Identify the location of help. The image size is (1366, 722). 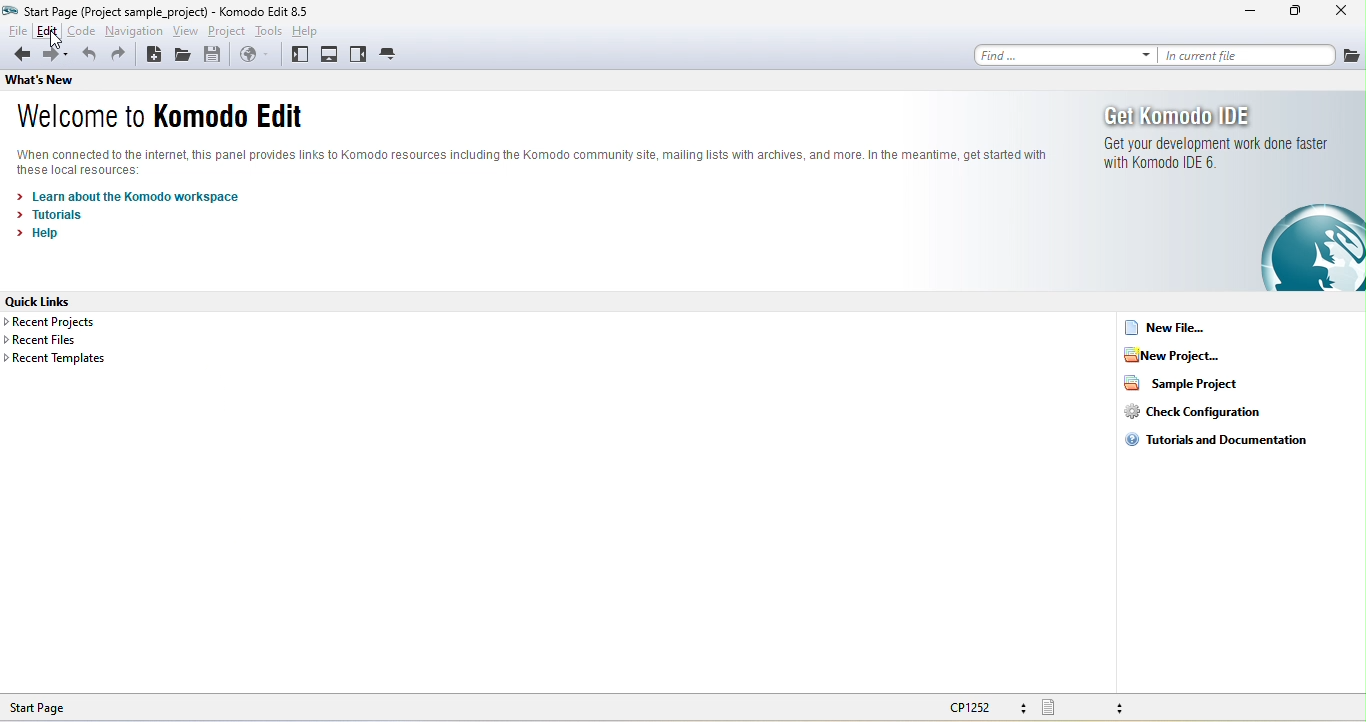
(310, 31).